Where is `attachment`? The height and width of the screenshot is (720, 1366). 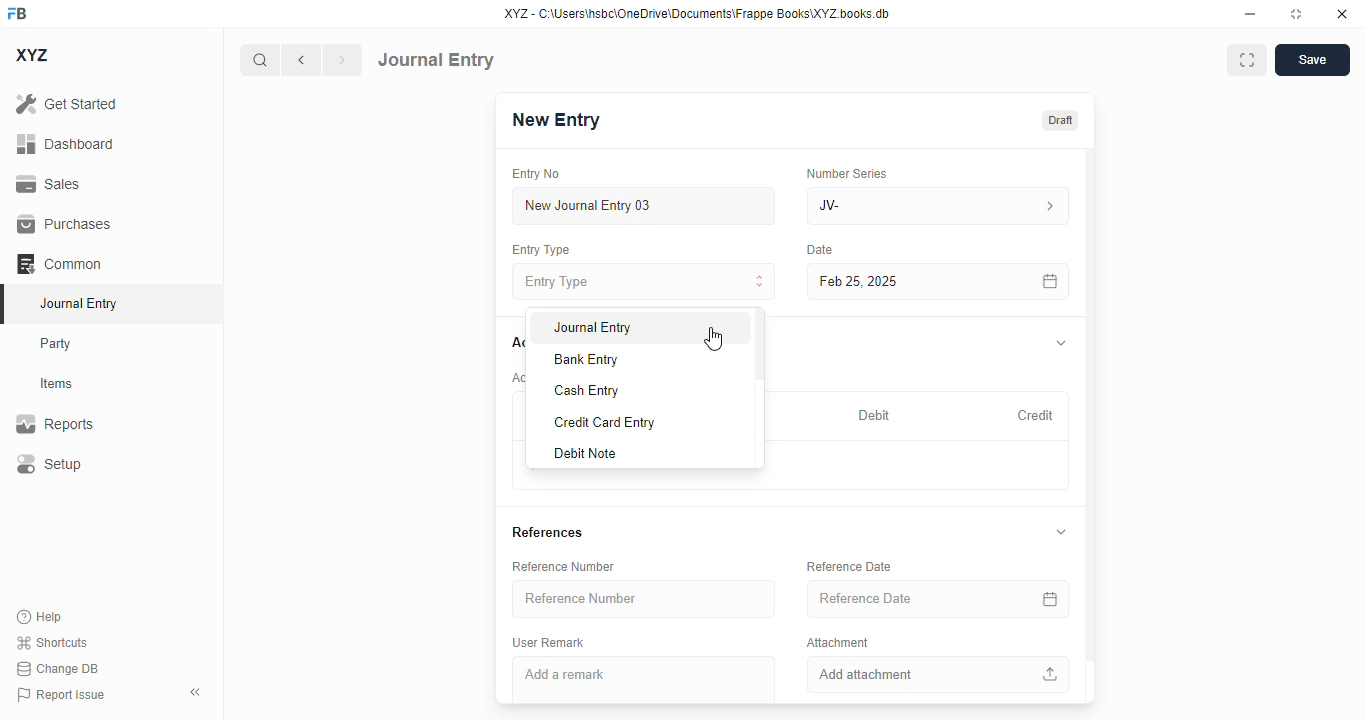
attachment is located at coordinates (838, 641).